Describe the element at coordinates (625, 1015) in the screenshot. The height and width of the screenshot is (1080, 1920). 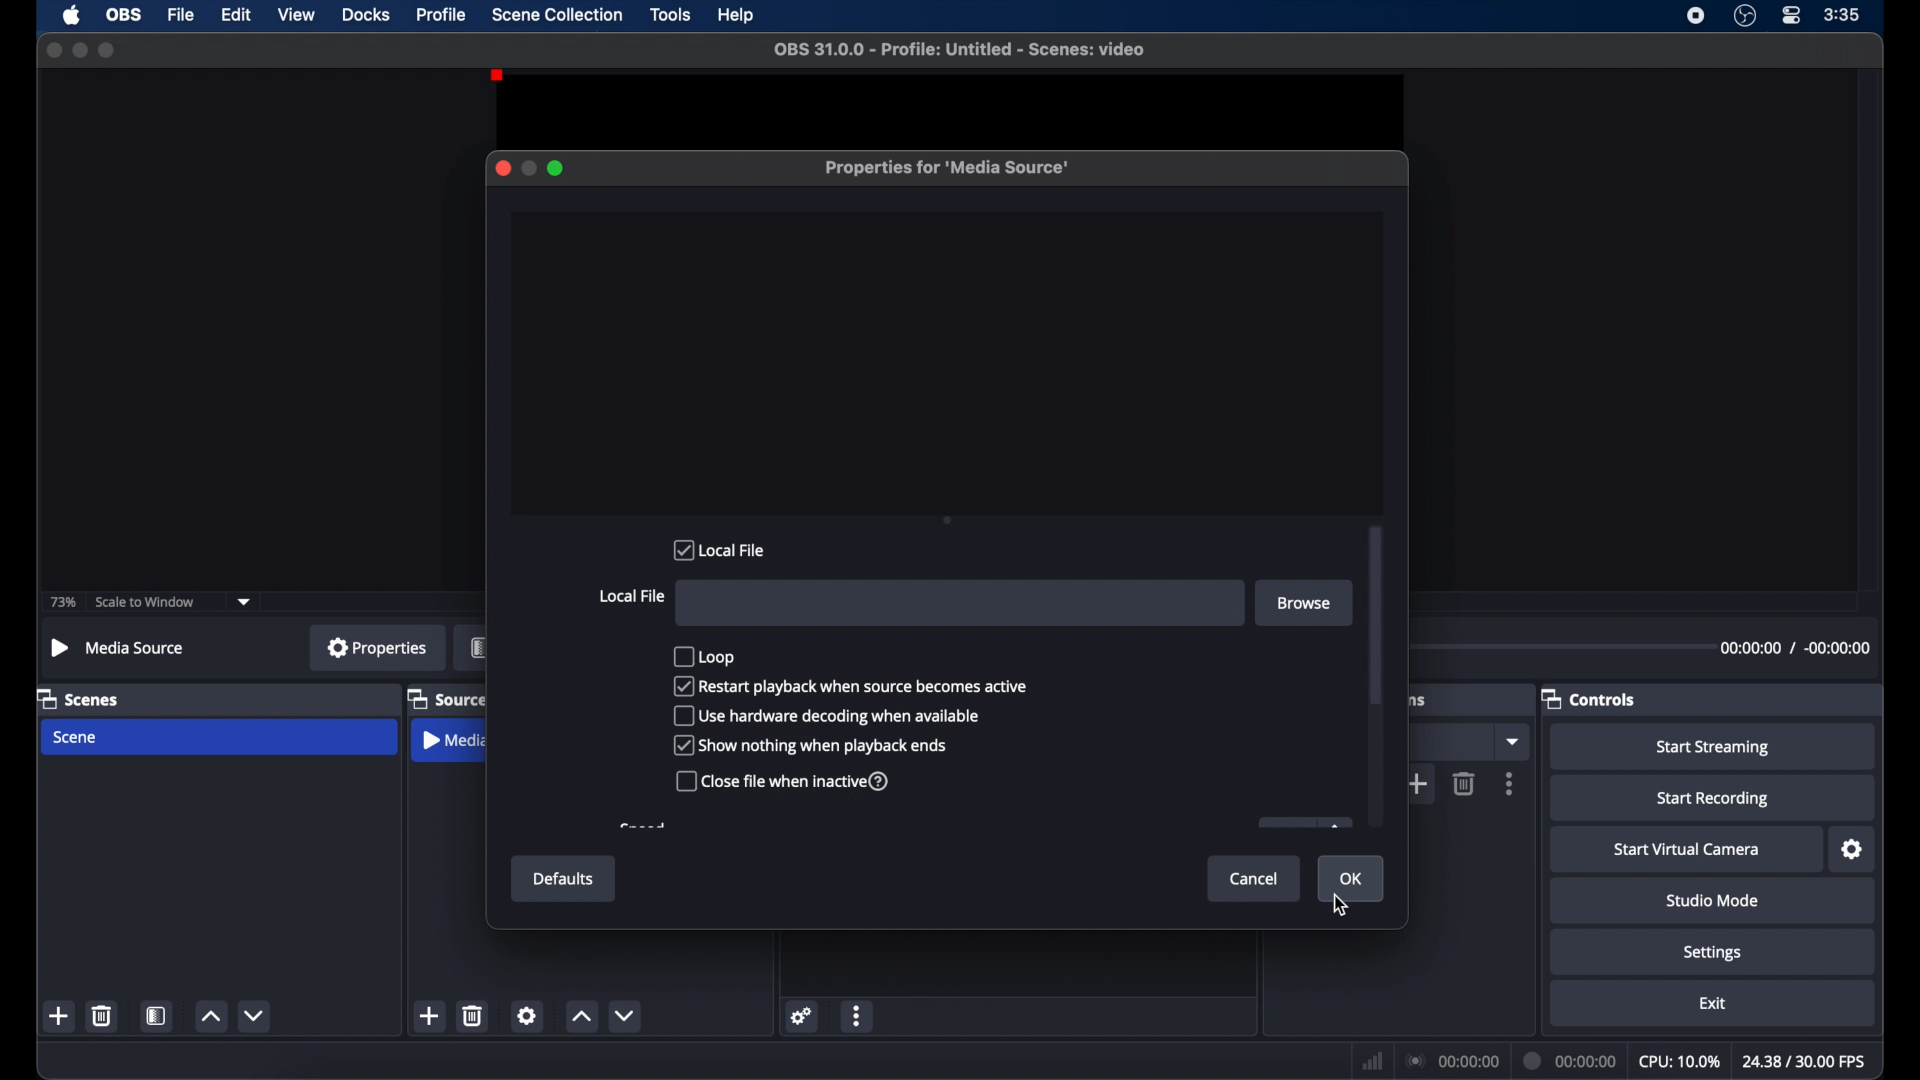
I see `decrement` at that location.